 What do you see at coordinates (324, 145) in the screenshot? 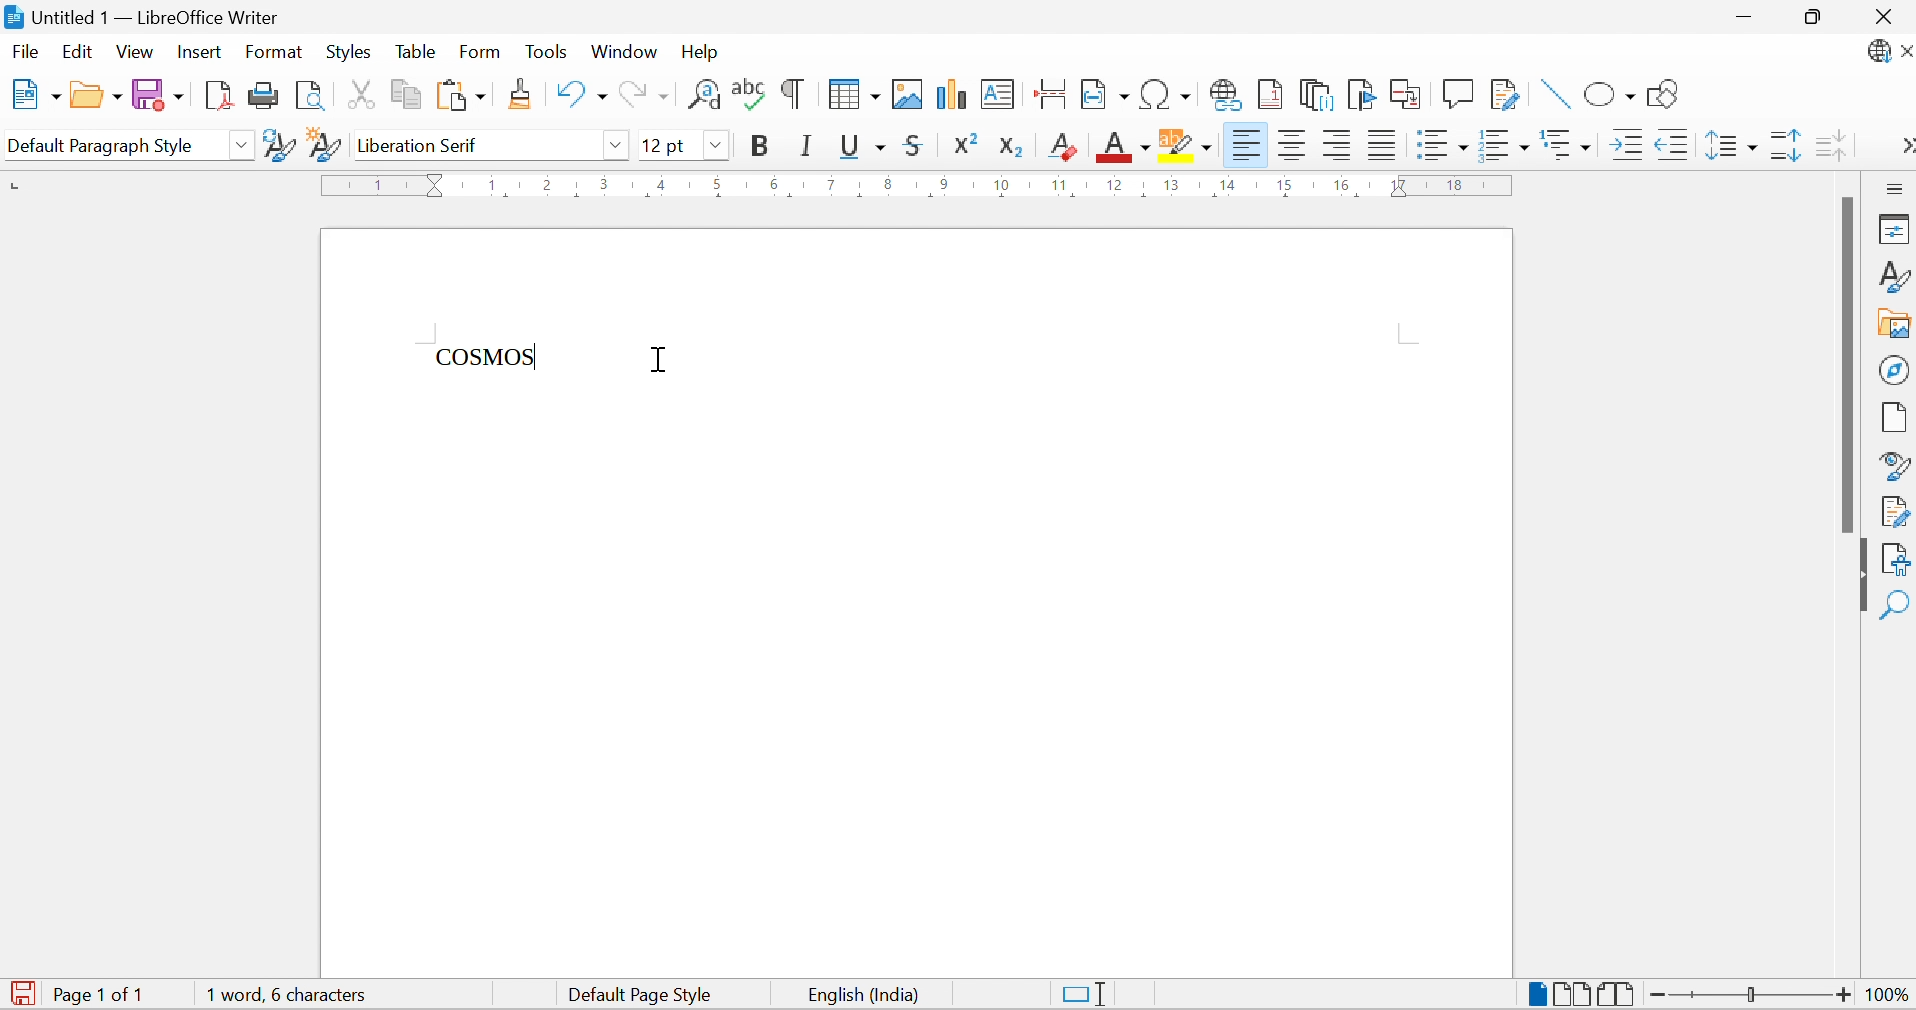
I see `New Style from Selection` at bounding box center [324, 145].